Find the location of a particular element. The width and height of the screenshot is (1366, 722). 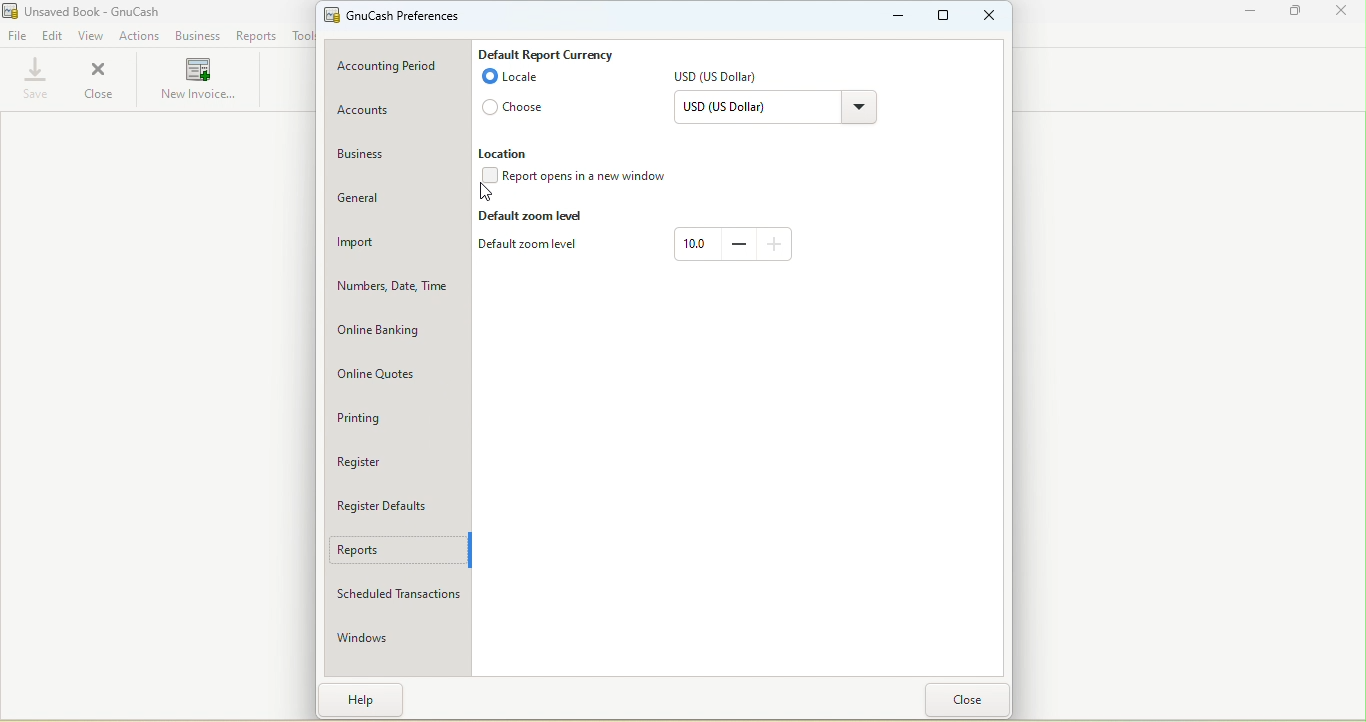

Scheduled transactions is located at coordinates (396, 595).